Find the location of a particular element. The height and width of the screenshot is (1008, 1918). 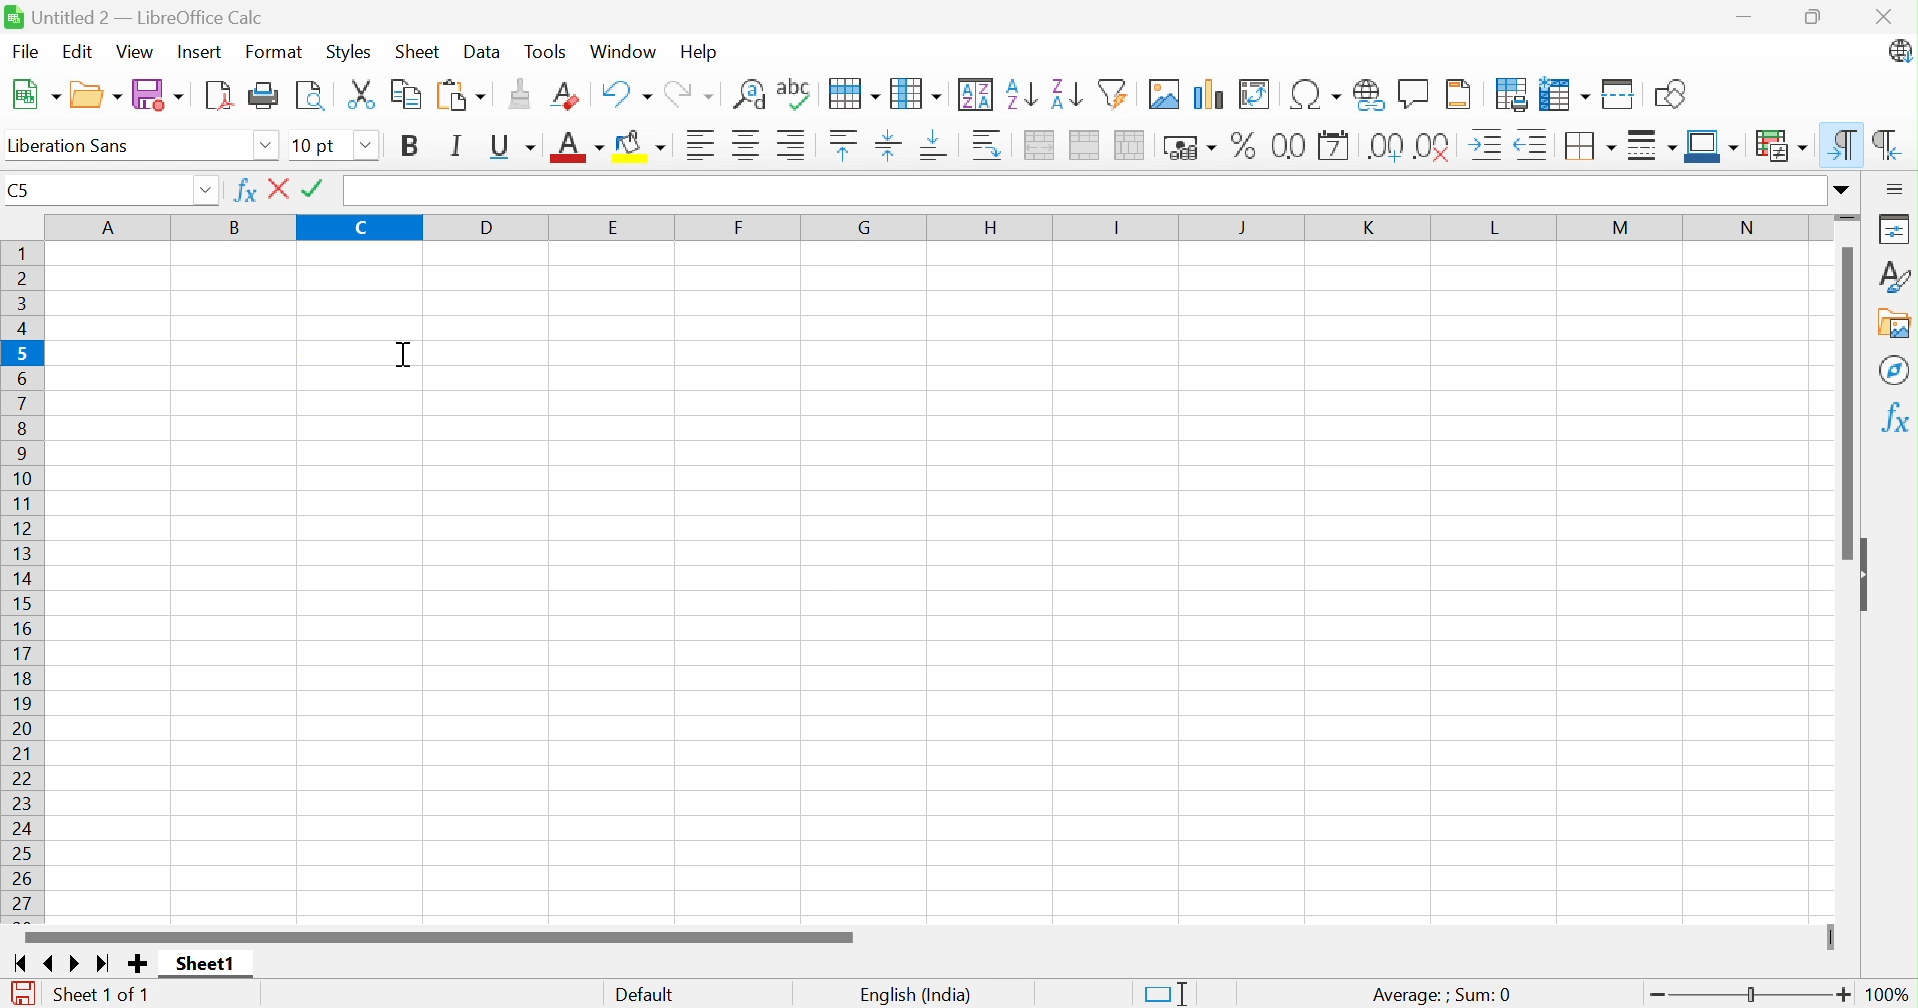

Define print area is located at coordinates (1513, 94).